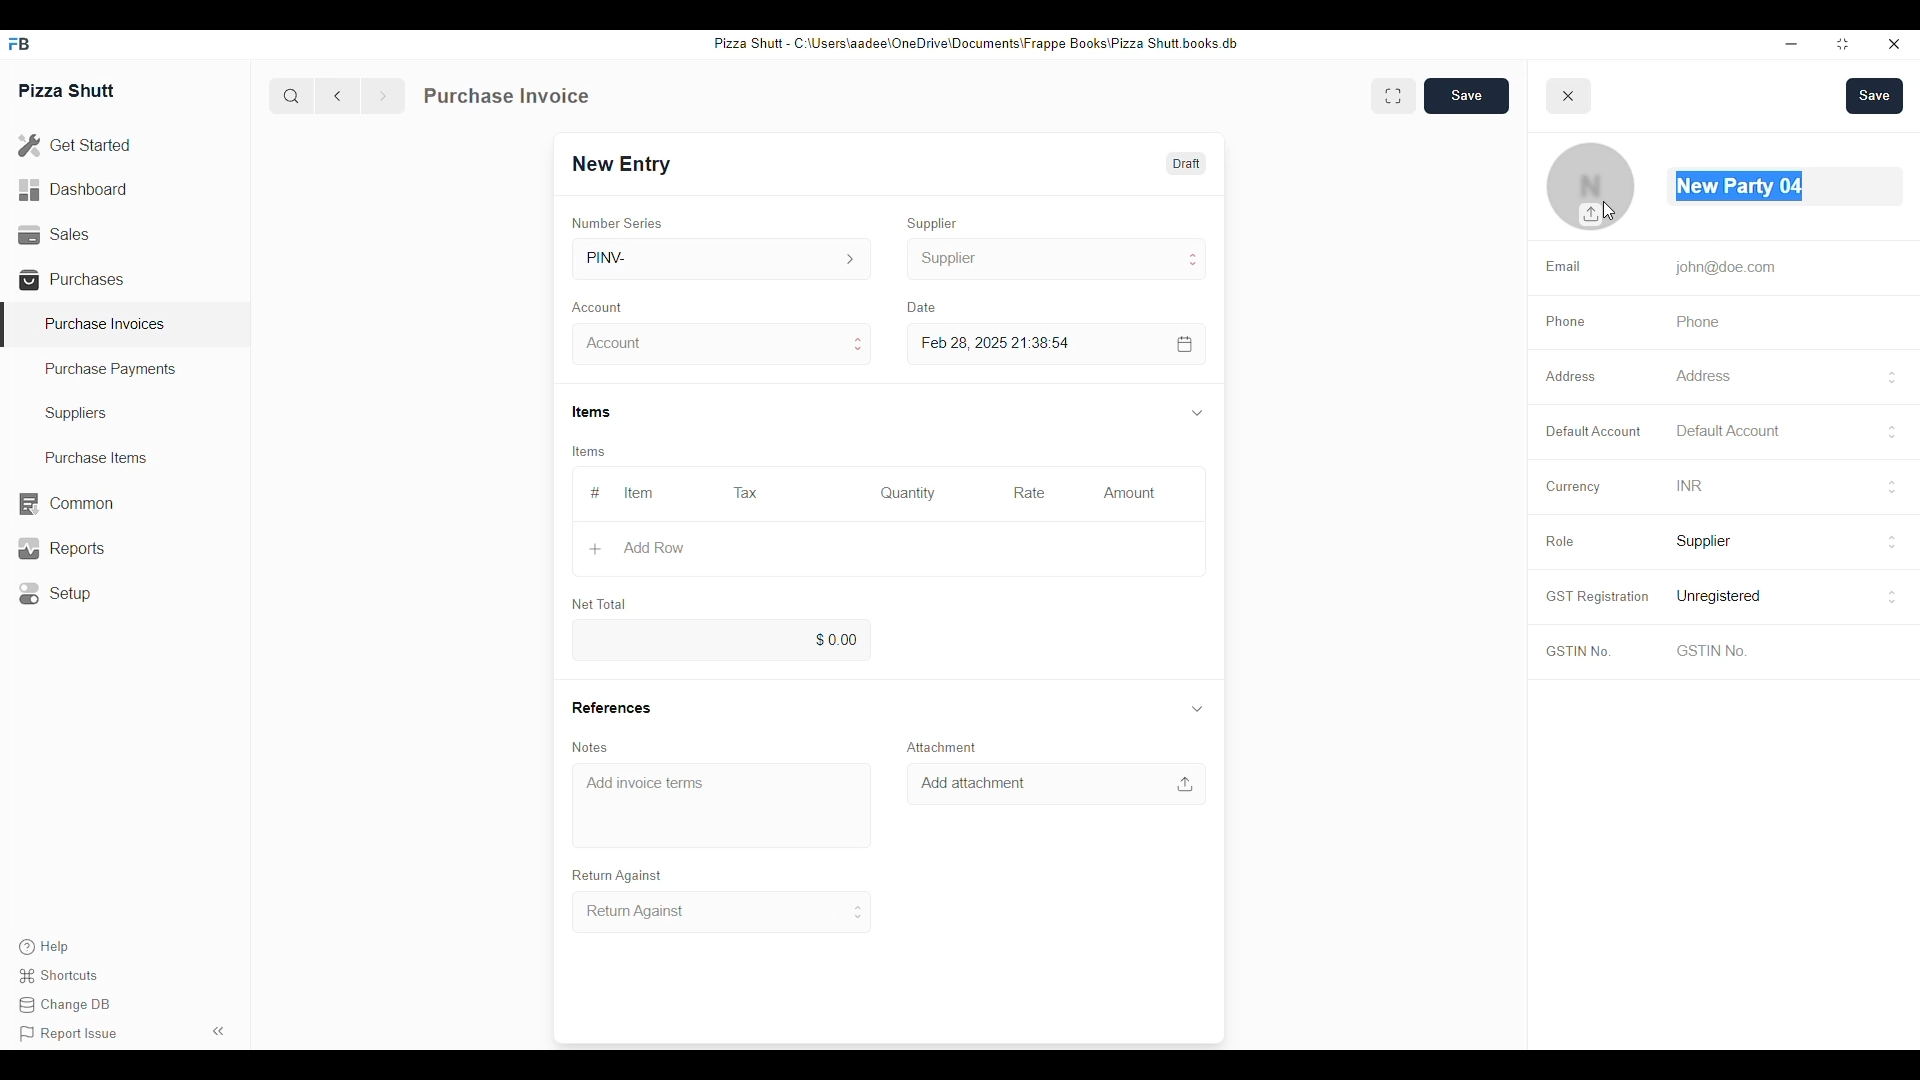  What do you see at coordinates (1737, 185) in the screenshot?
I see `New Party 05` at bounding box center [1737, 185].